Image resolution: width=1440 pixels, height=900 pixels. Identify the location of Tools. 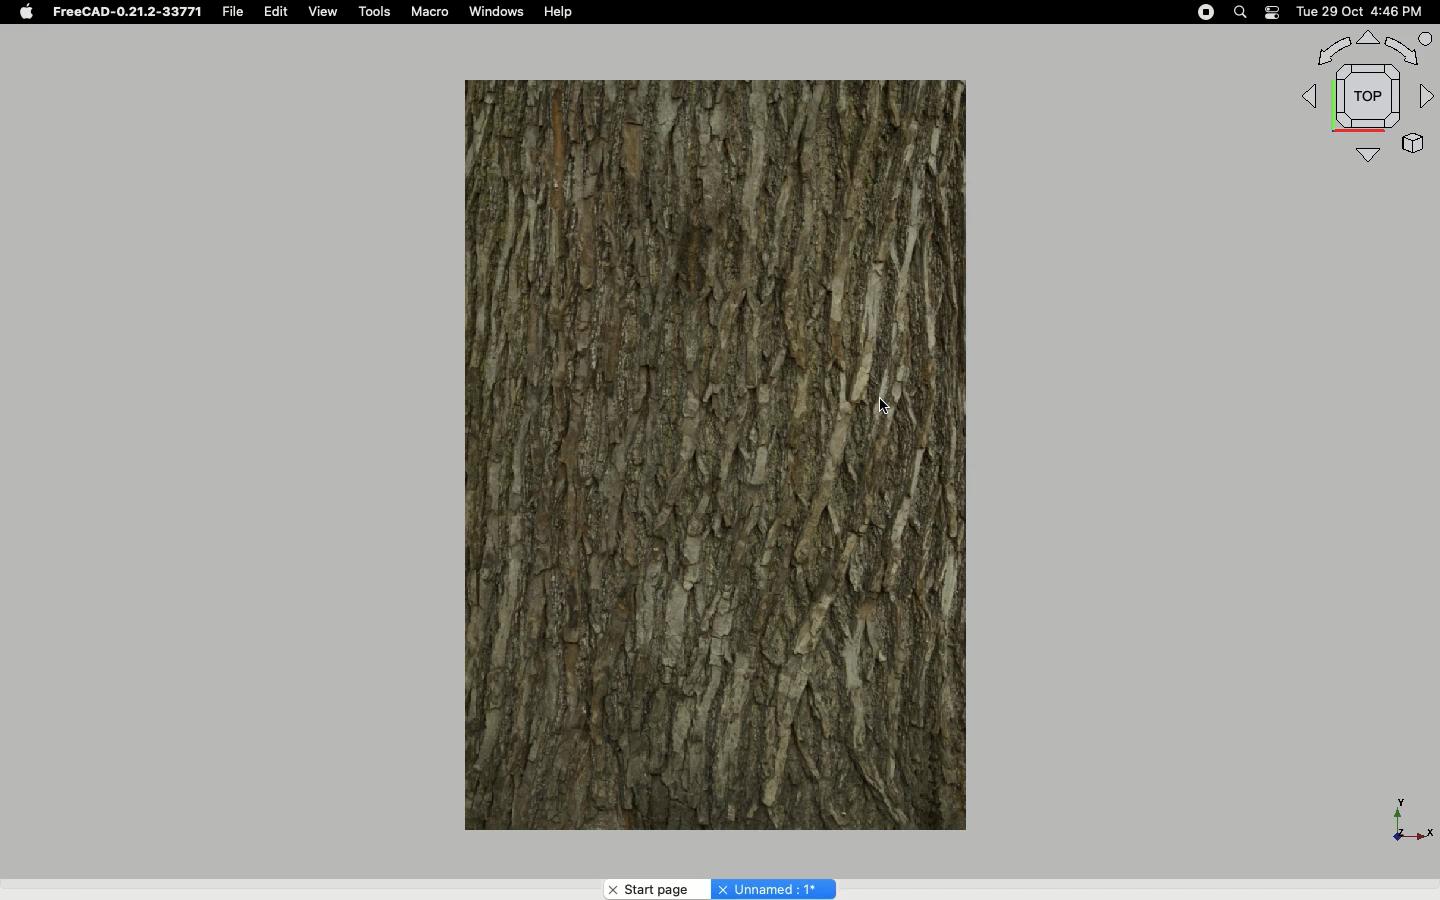
(377, 12).